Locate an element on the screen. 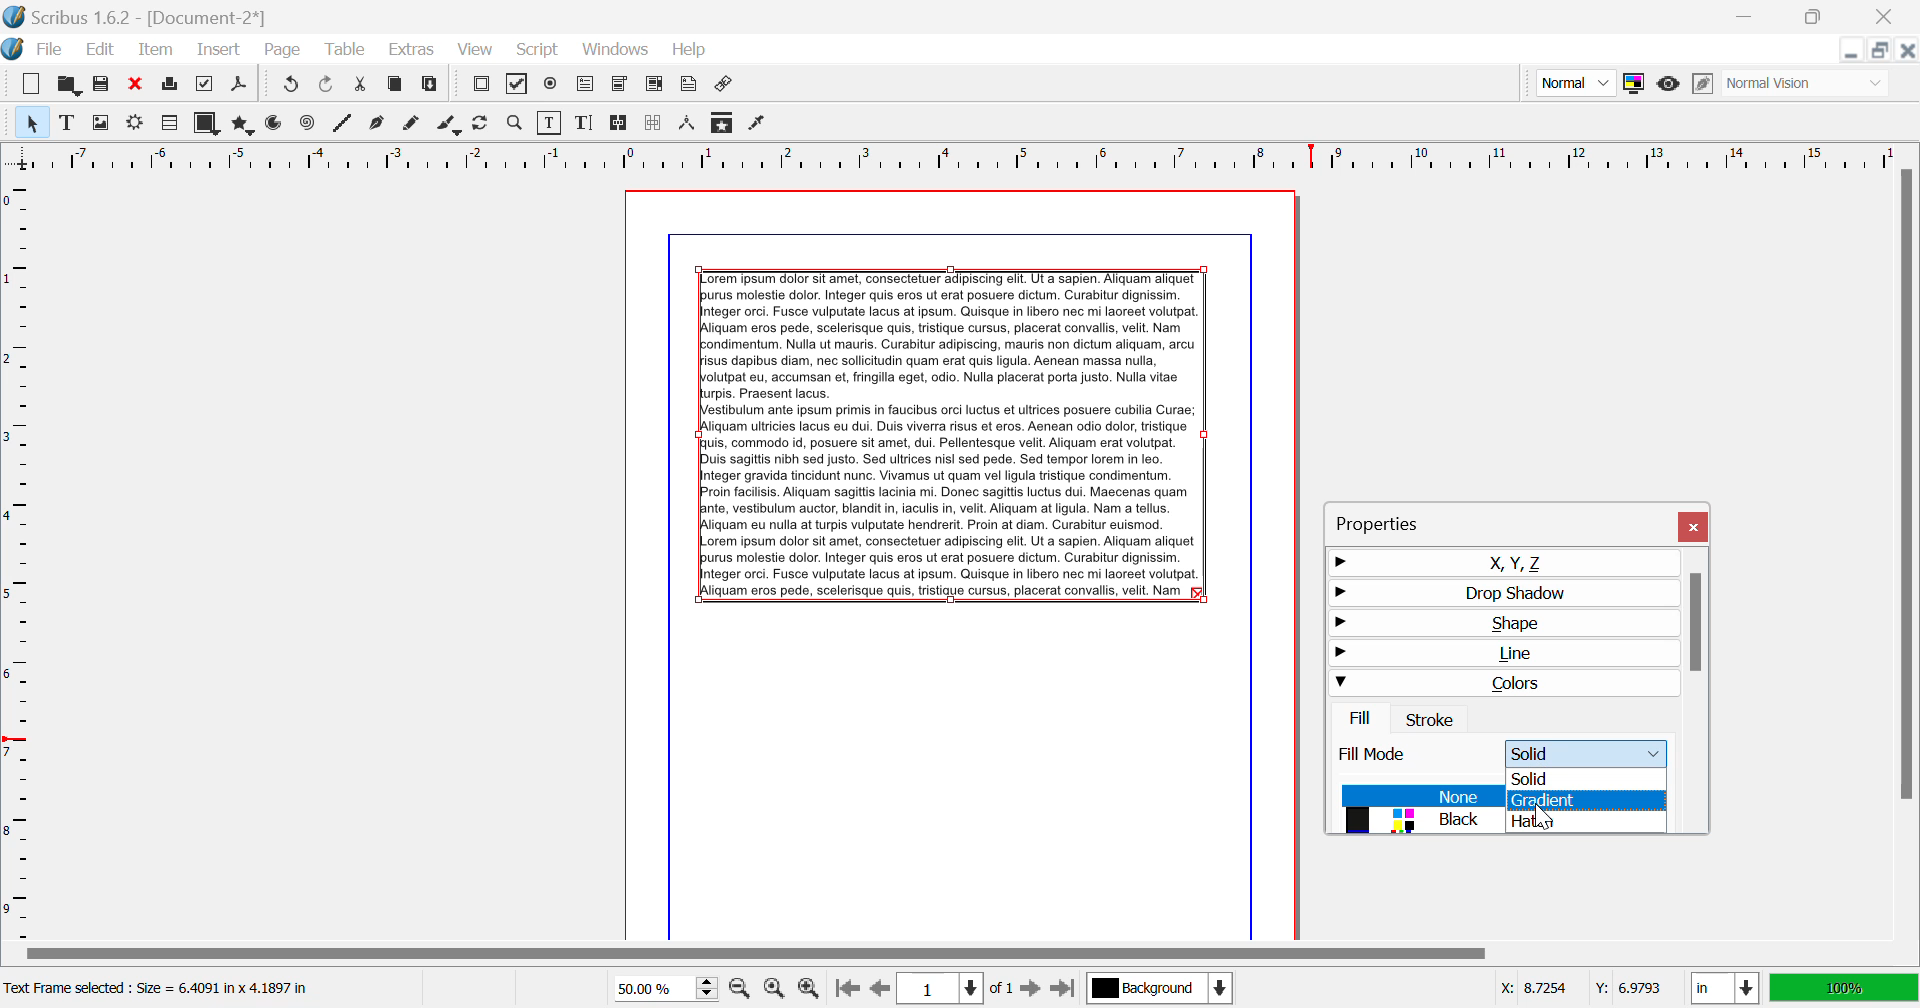 The image size is (1920, 1008). File is located at coordinates (36, 50).